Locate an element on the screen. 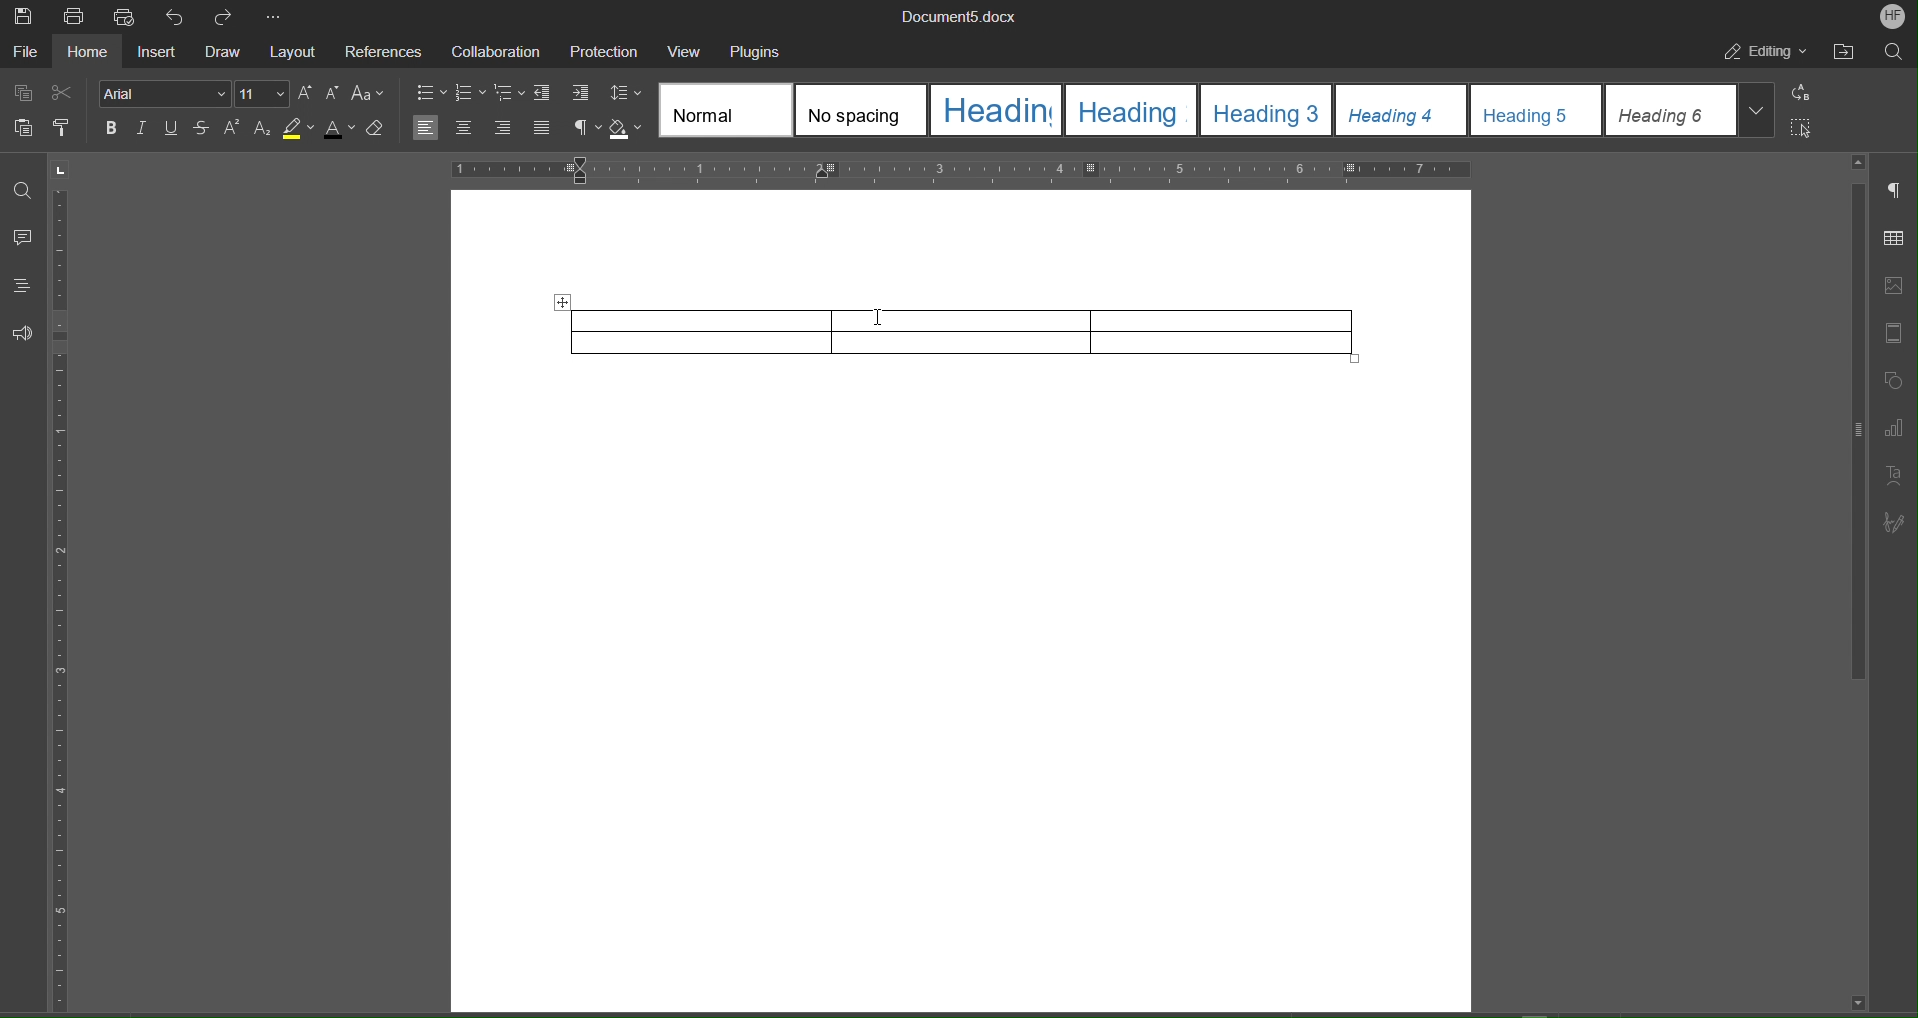 This screenshot has width=1918, height=1018. More styles is located at coordinates (1757, 108).